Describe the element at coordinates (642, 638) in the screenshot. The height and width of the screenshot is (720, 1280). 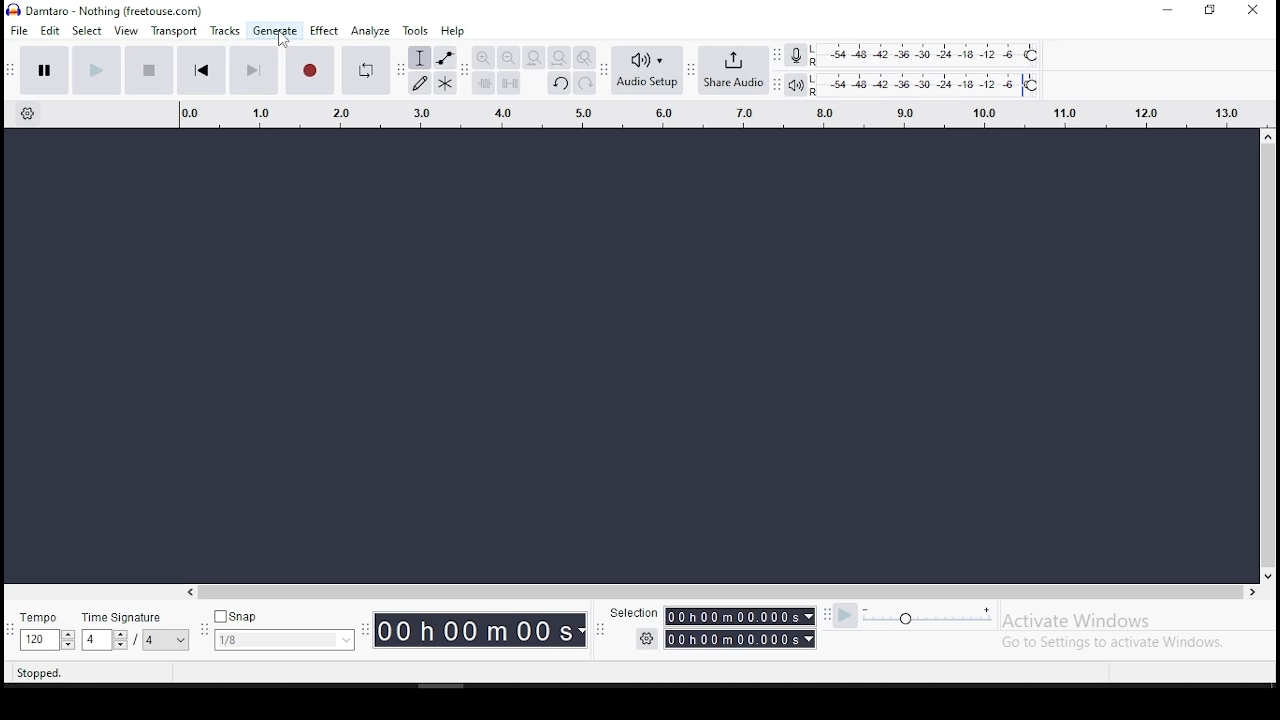
I see `settings` at that location.